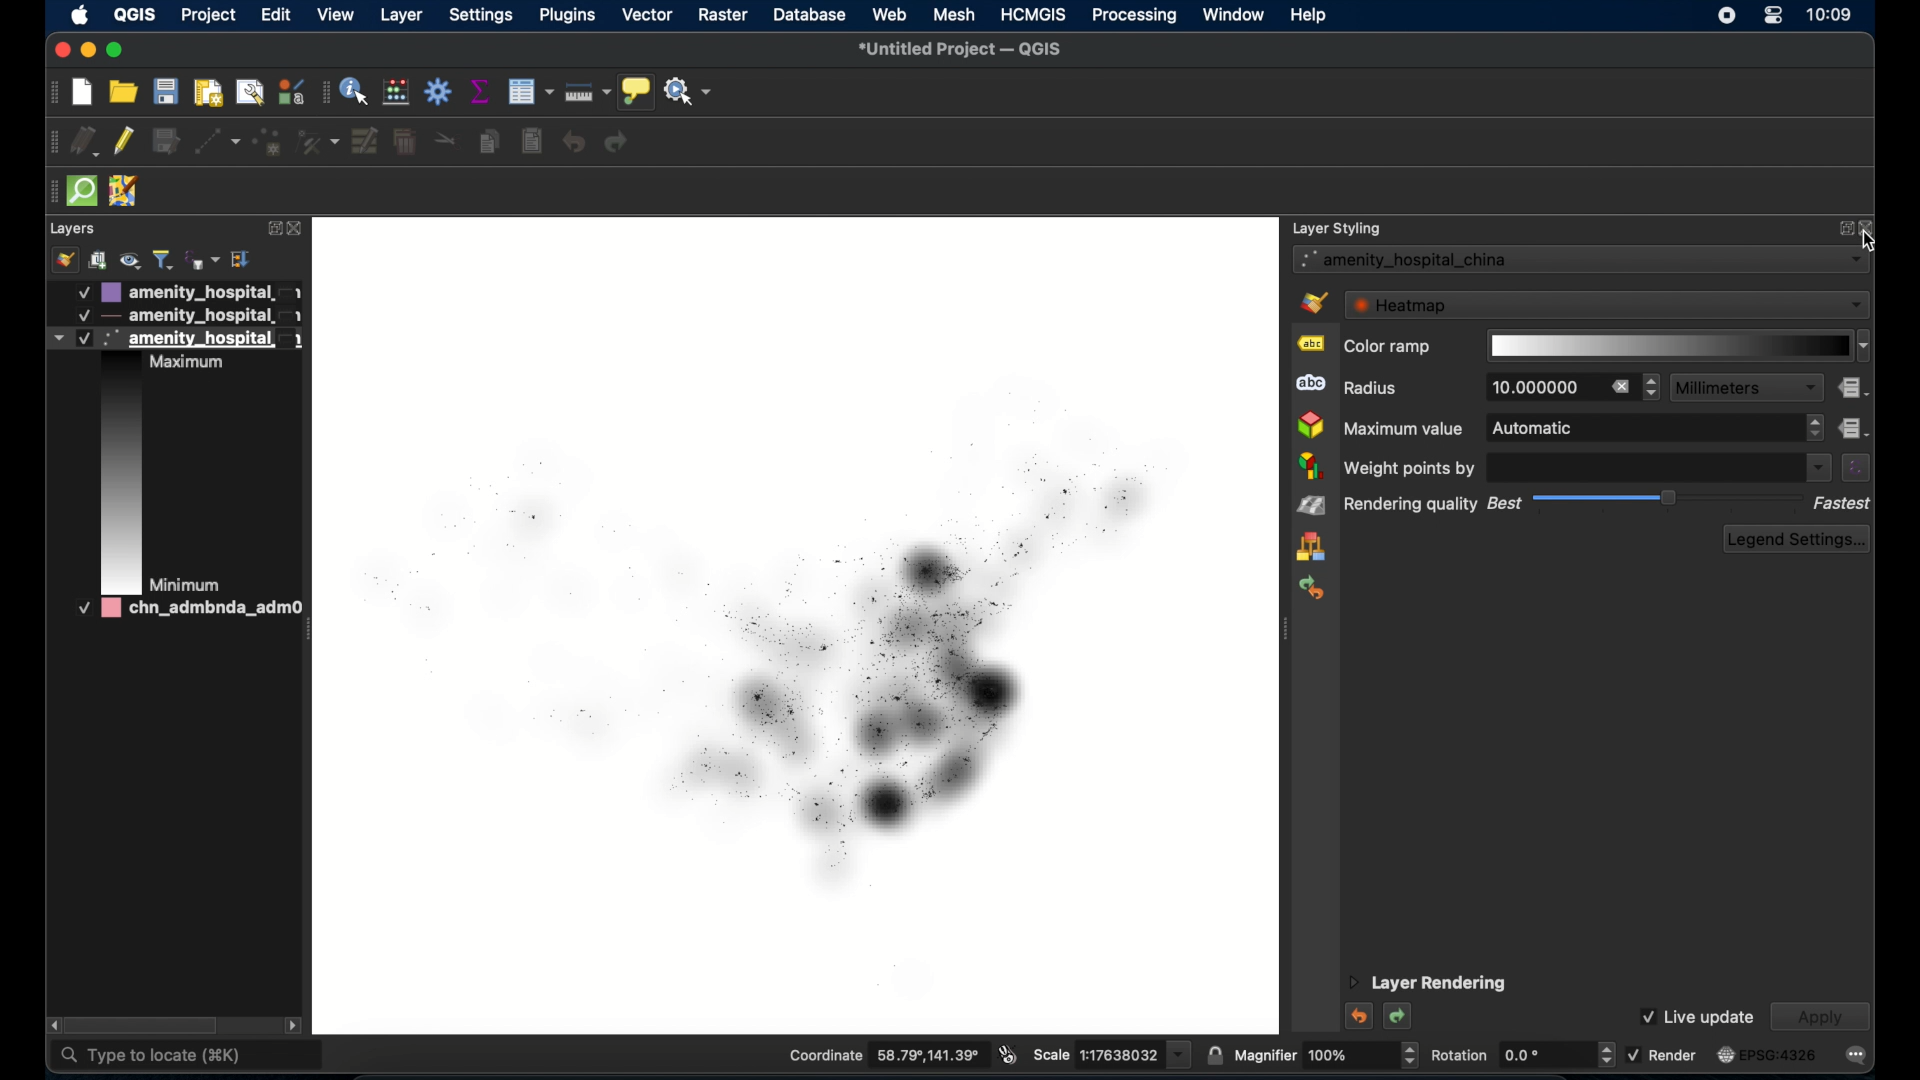 This screenshot has height=1080, width=1920. I want to click on coordinate, so click(883, 1054).